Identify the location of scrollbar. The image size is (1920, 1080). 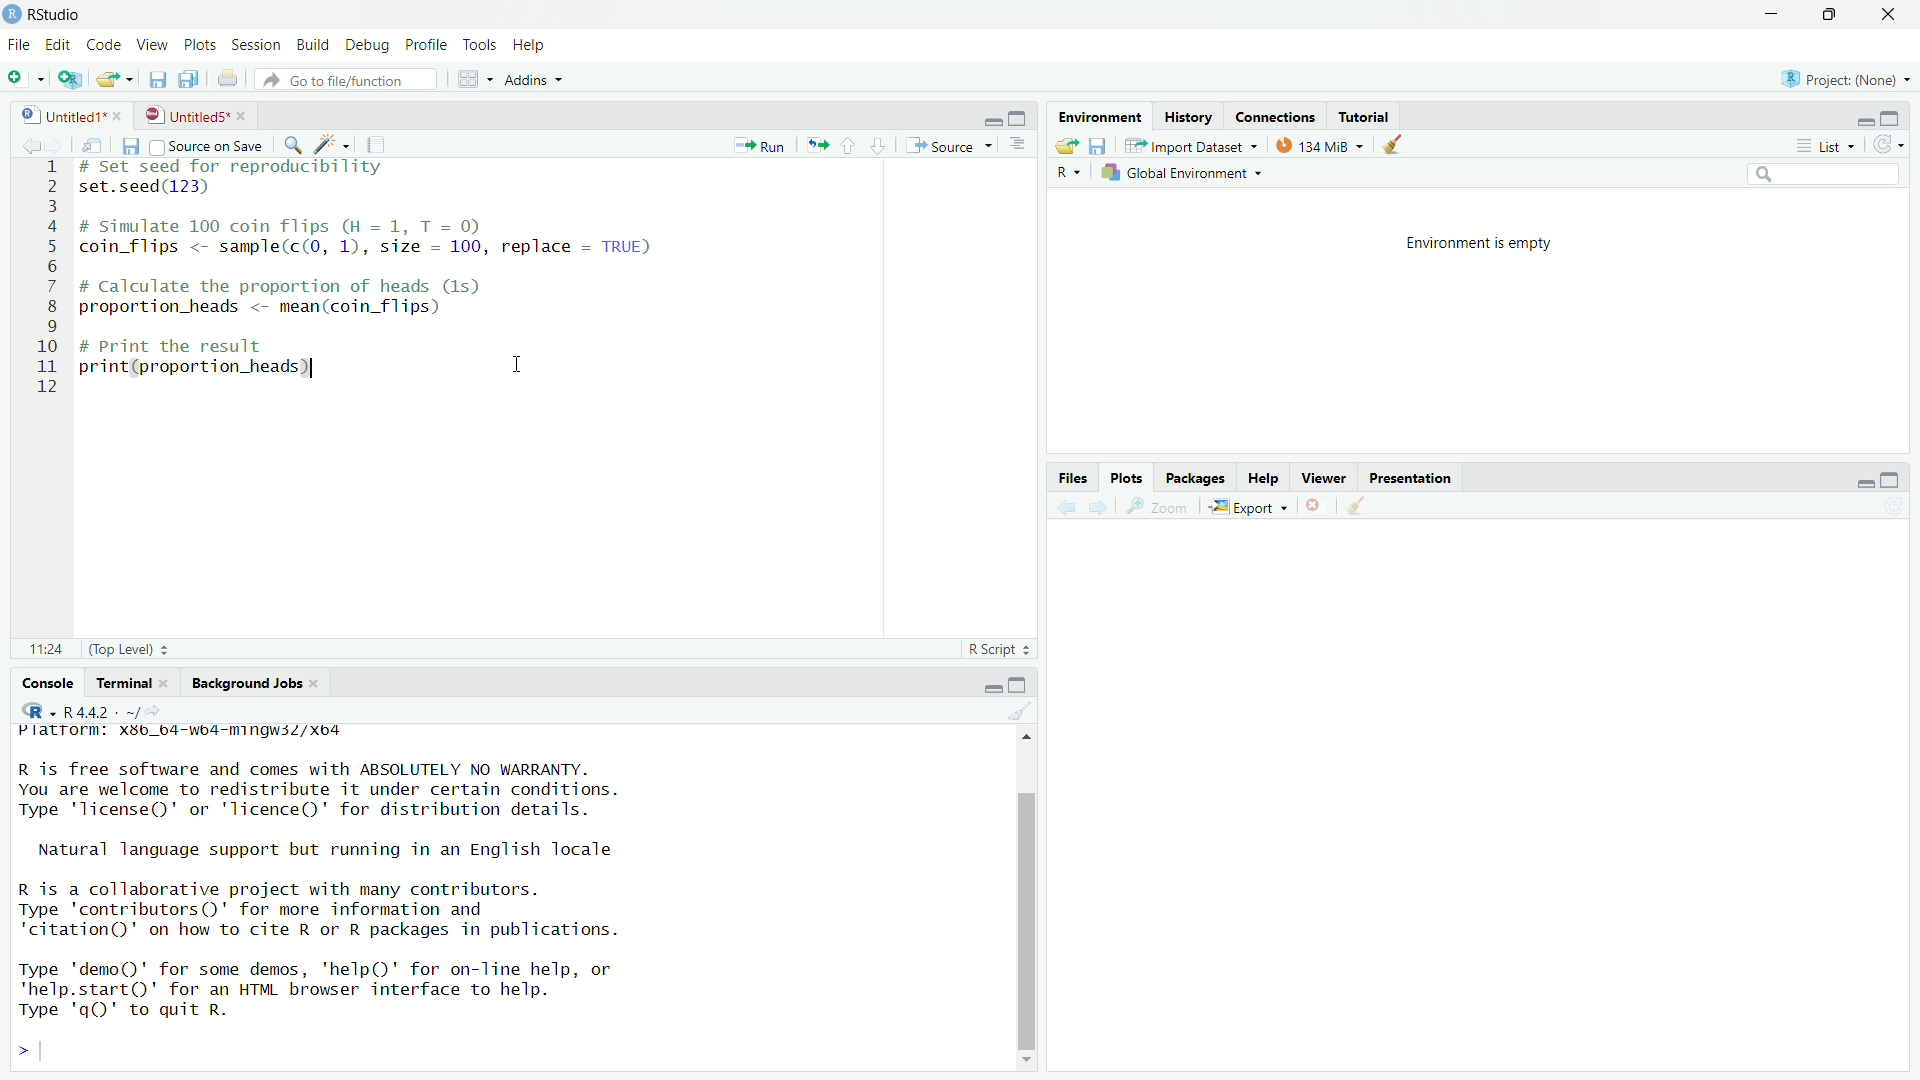
(1025, 899).